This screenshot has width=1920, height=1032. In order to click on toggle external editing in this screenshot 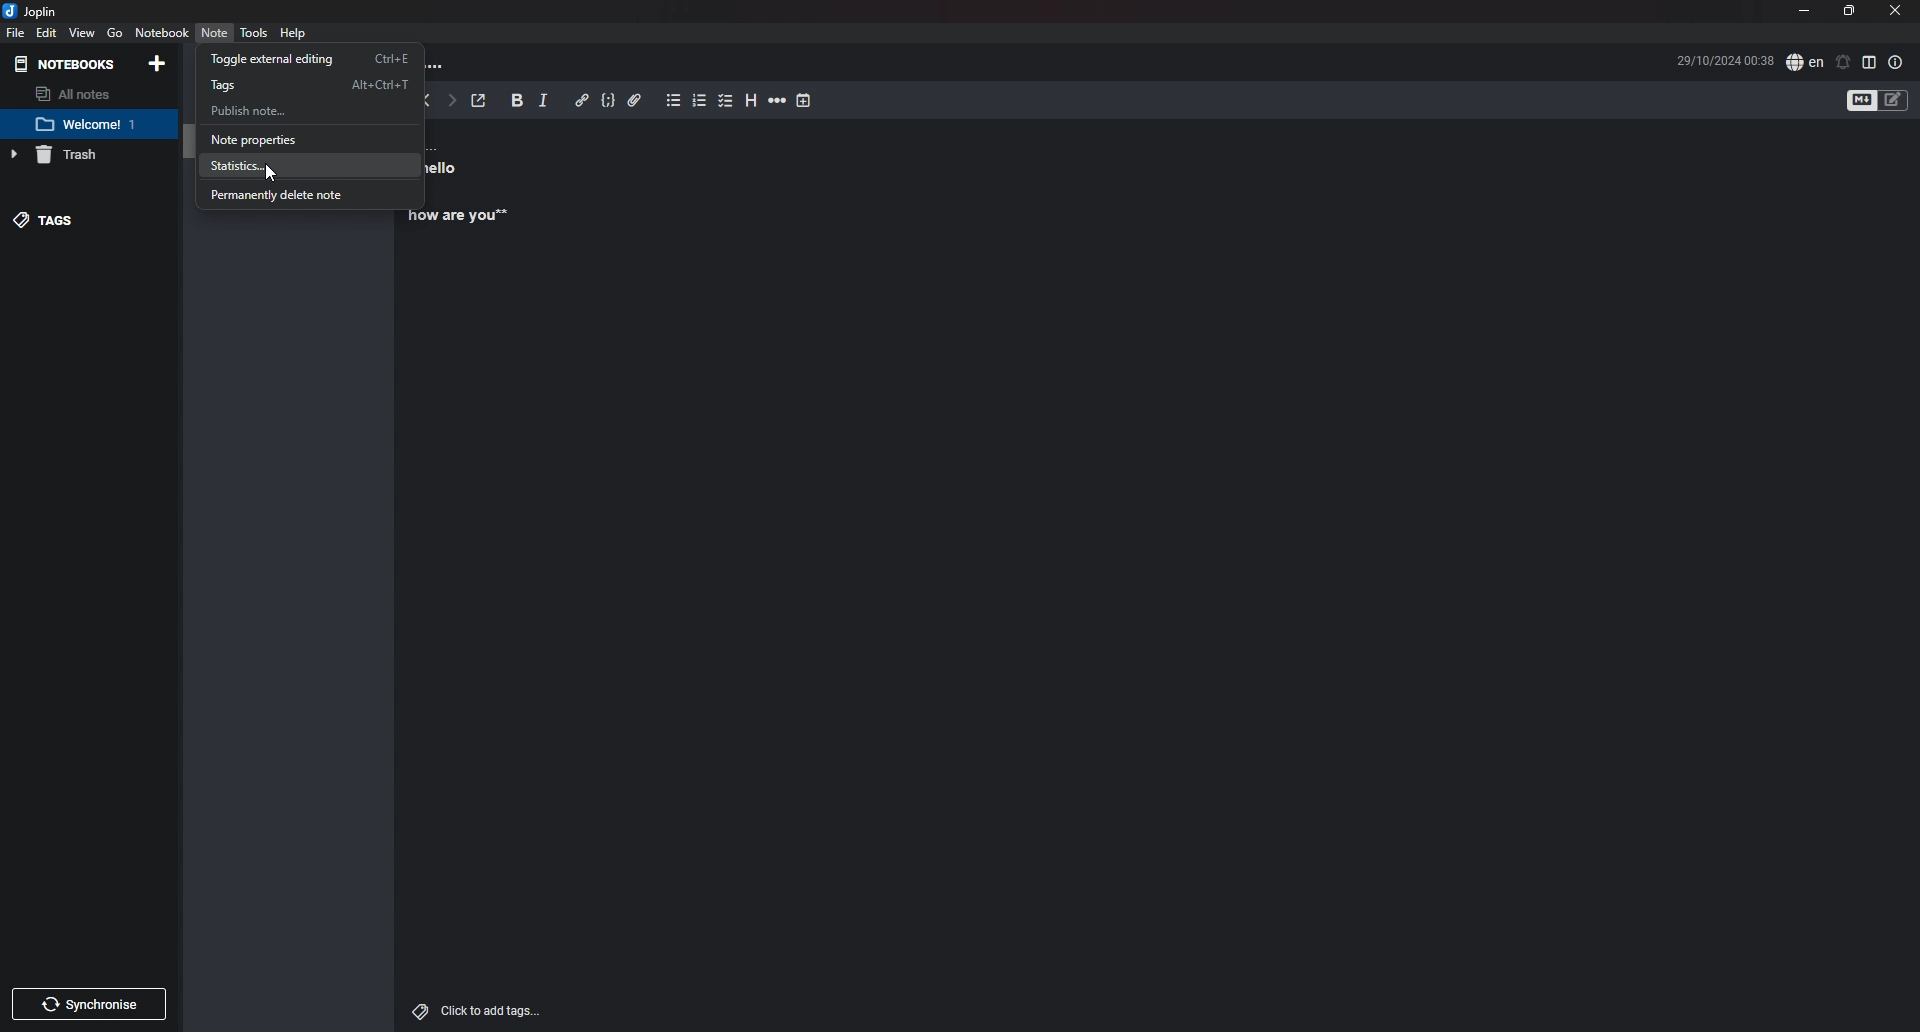, I will do `click(309, 58)`.